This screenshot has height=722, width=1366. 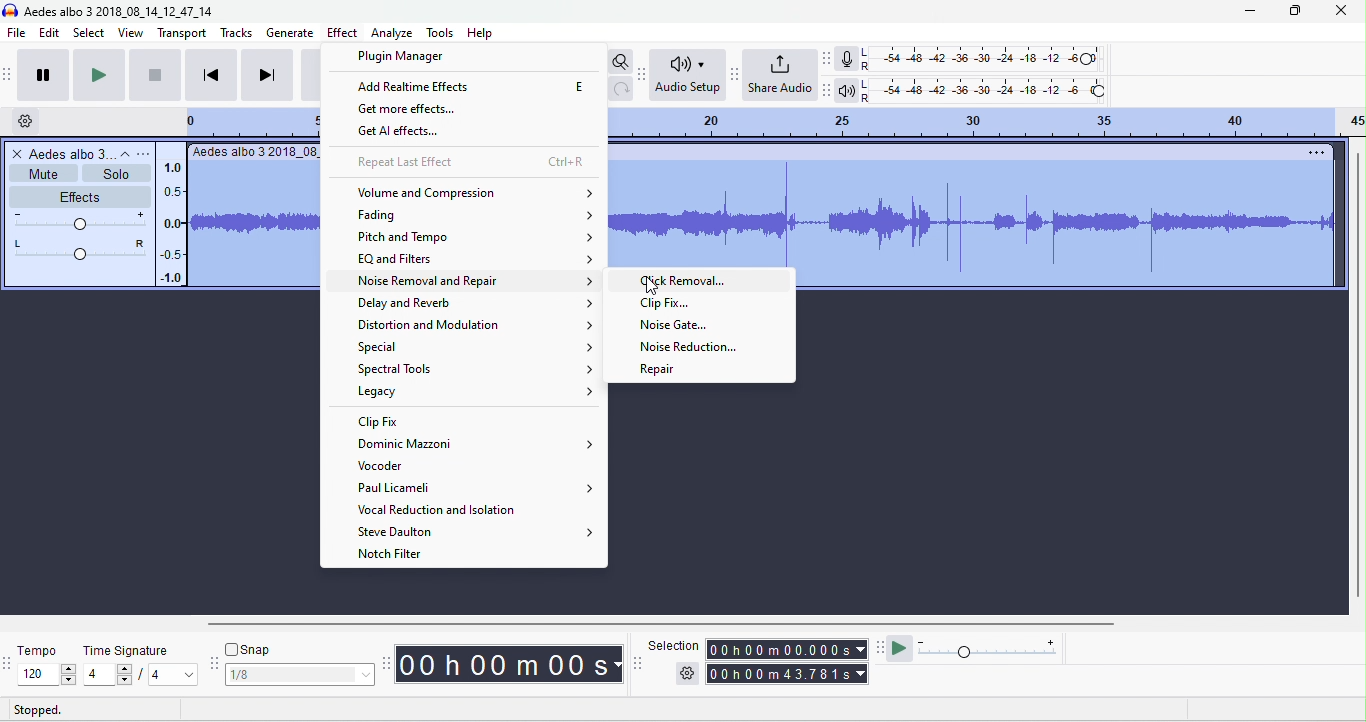 I want to click on add realtime effects, so click(x=471, y=87).